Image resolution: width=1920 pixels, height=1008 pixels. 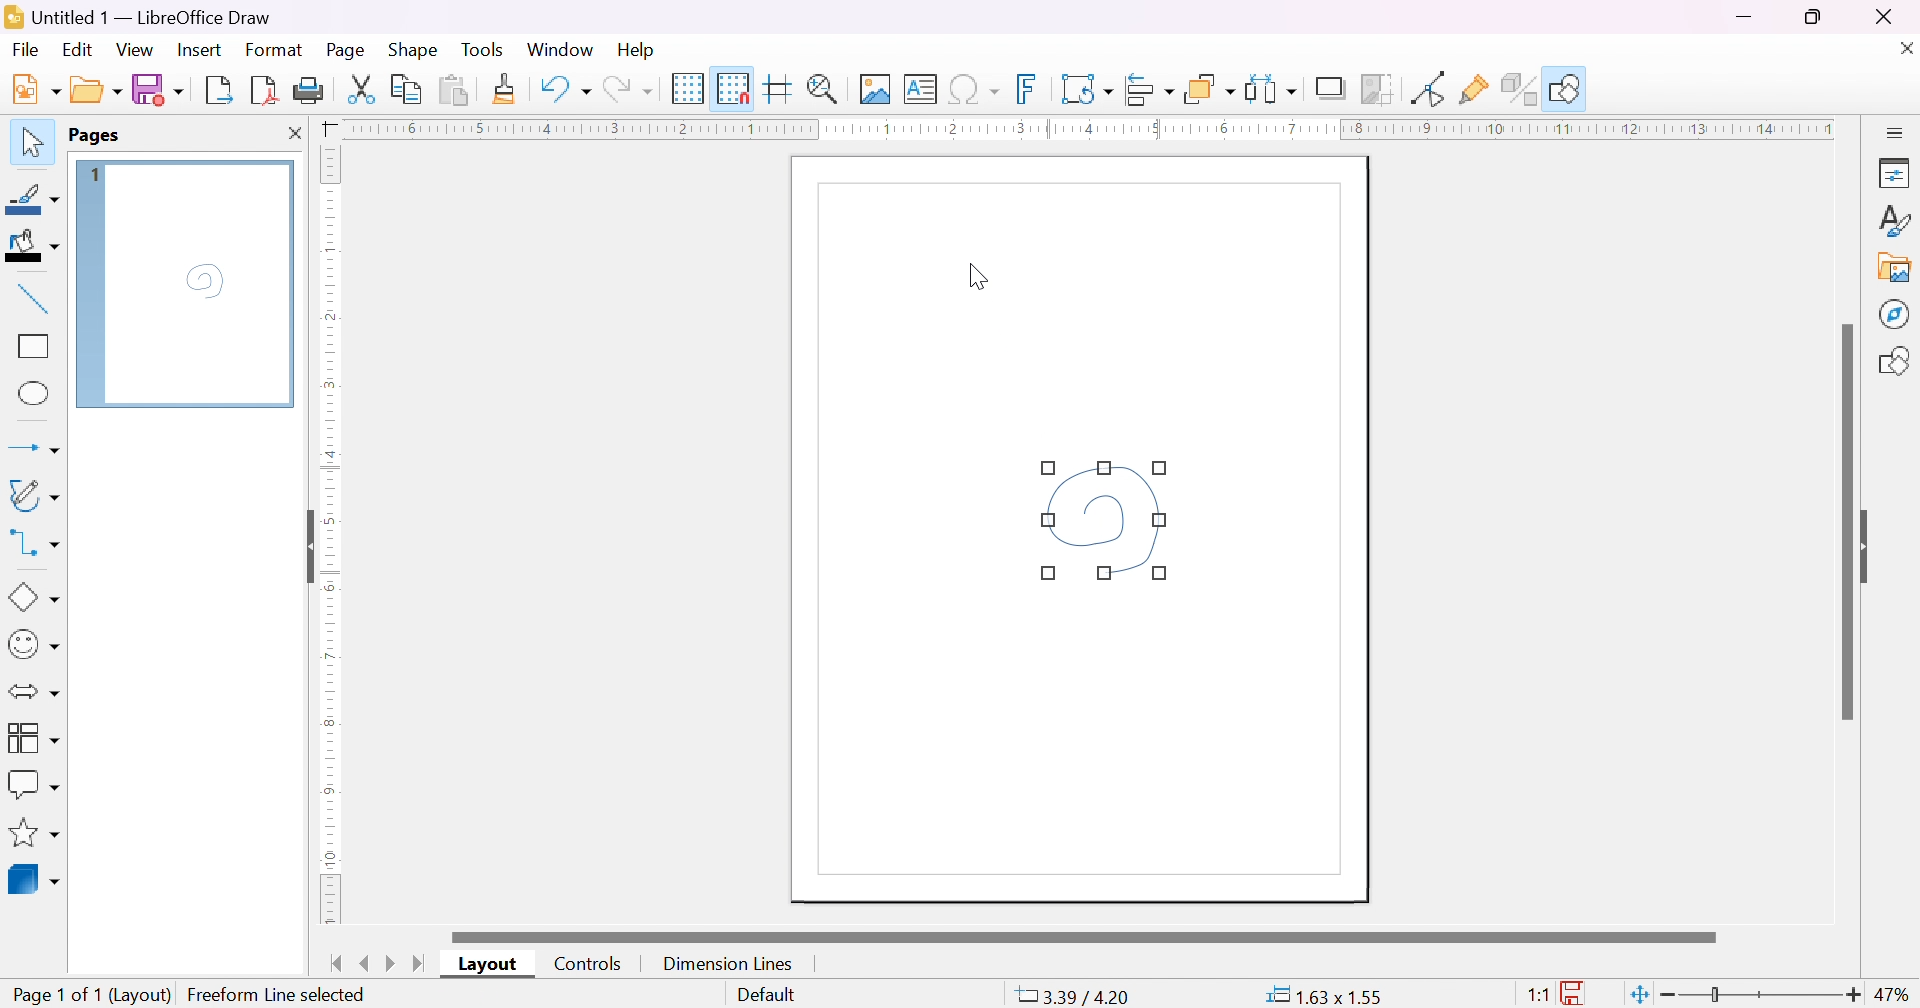 I want to click on clone formatting, so click(x=507, y=89).